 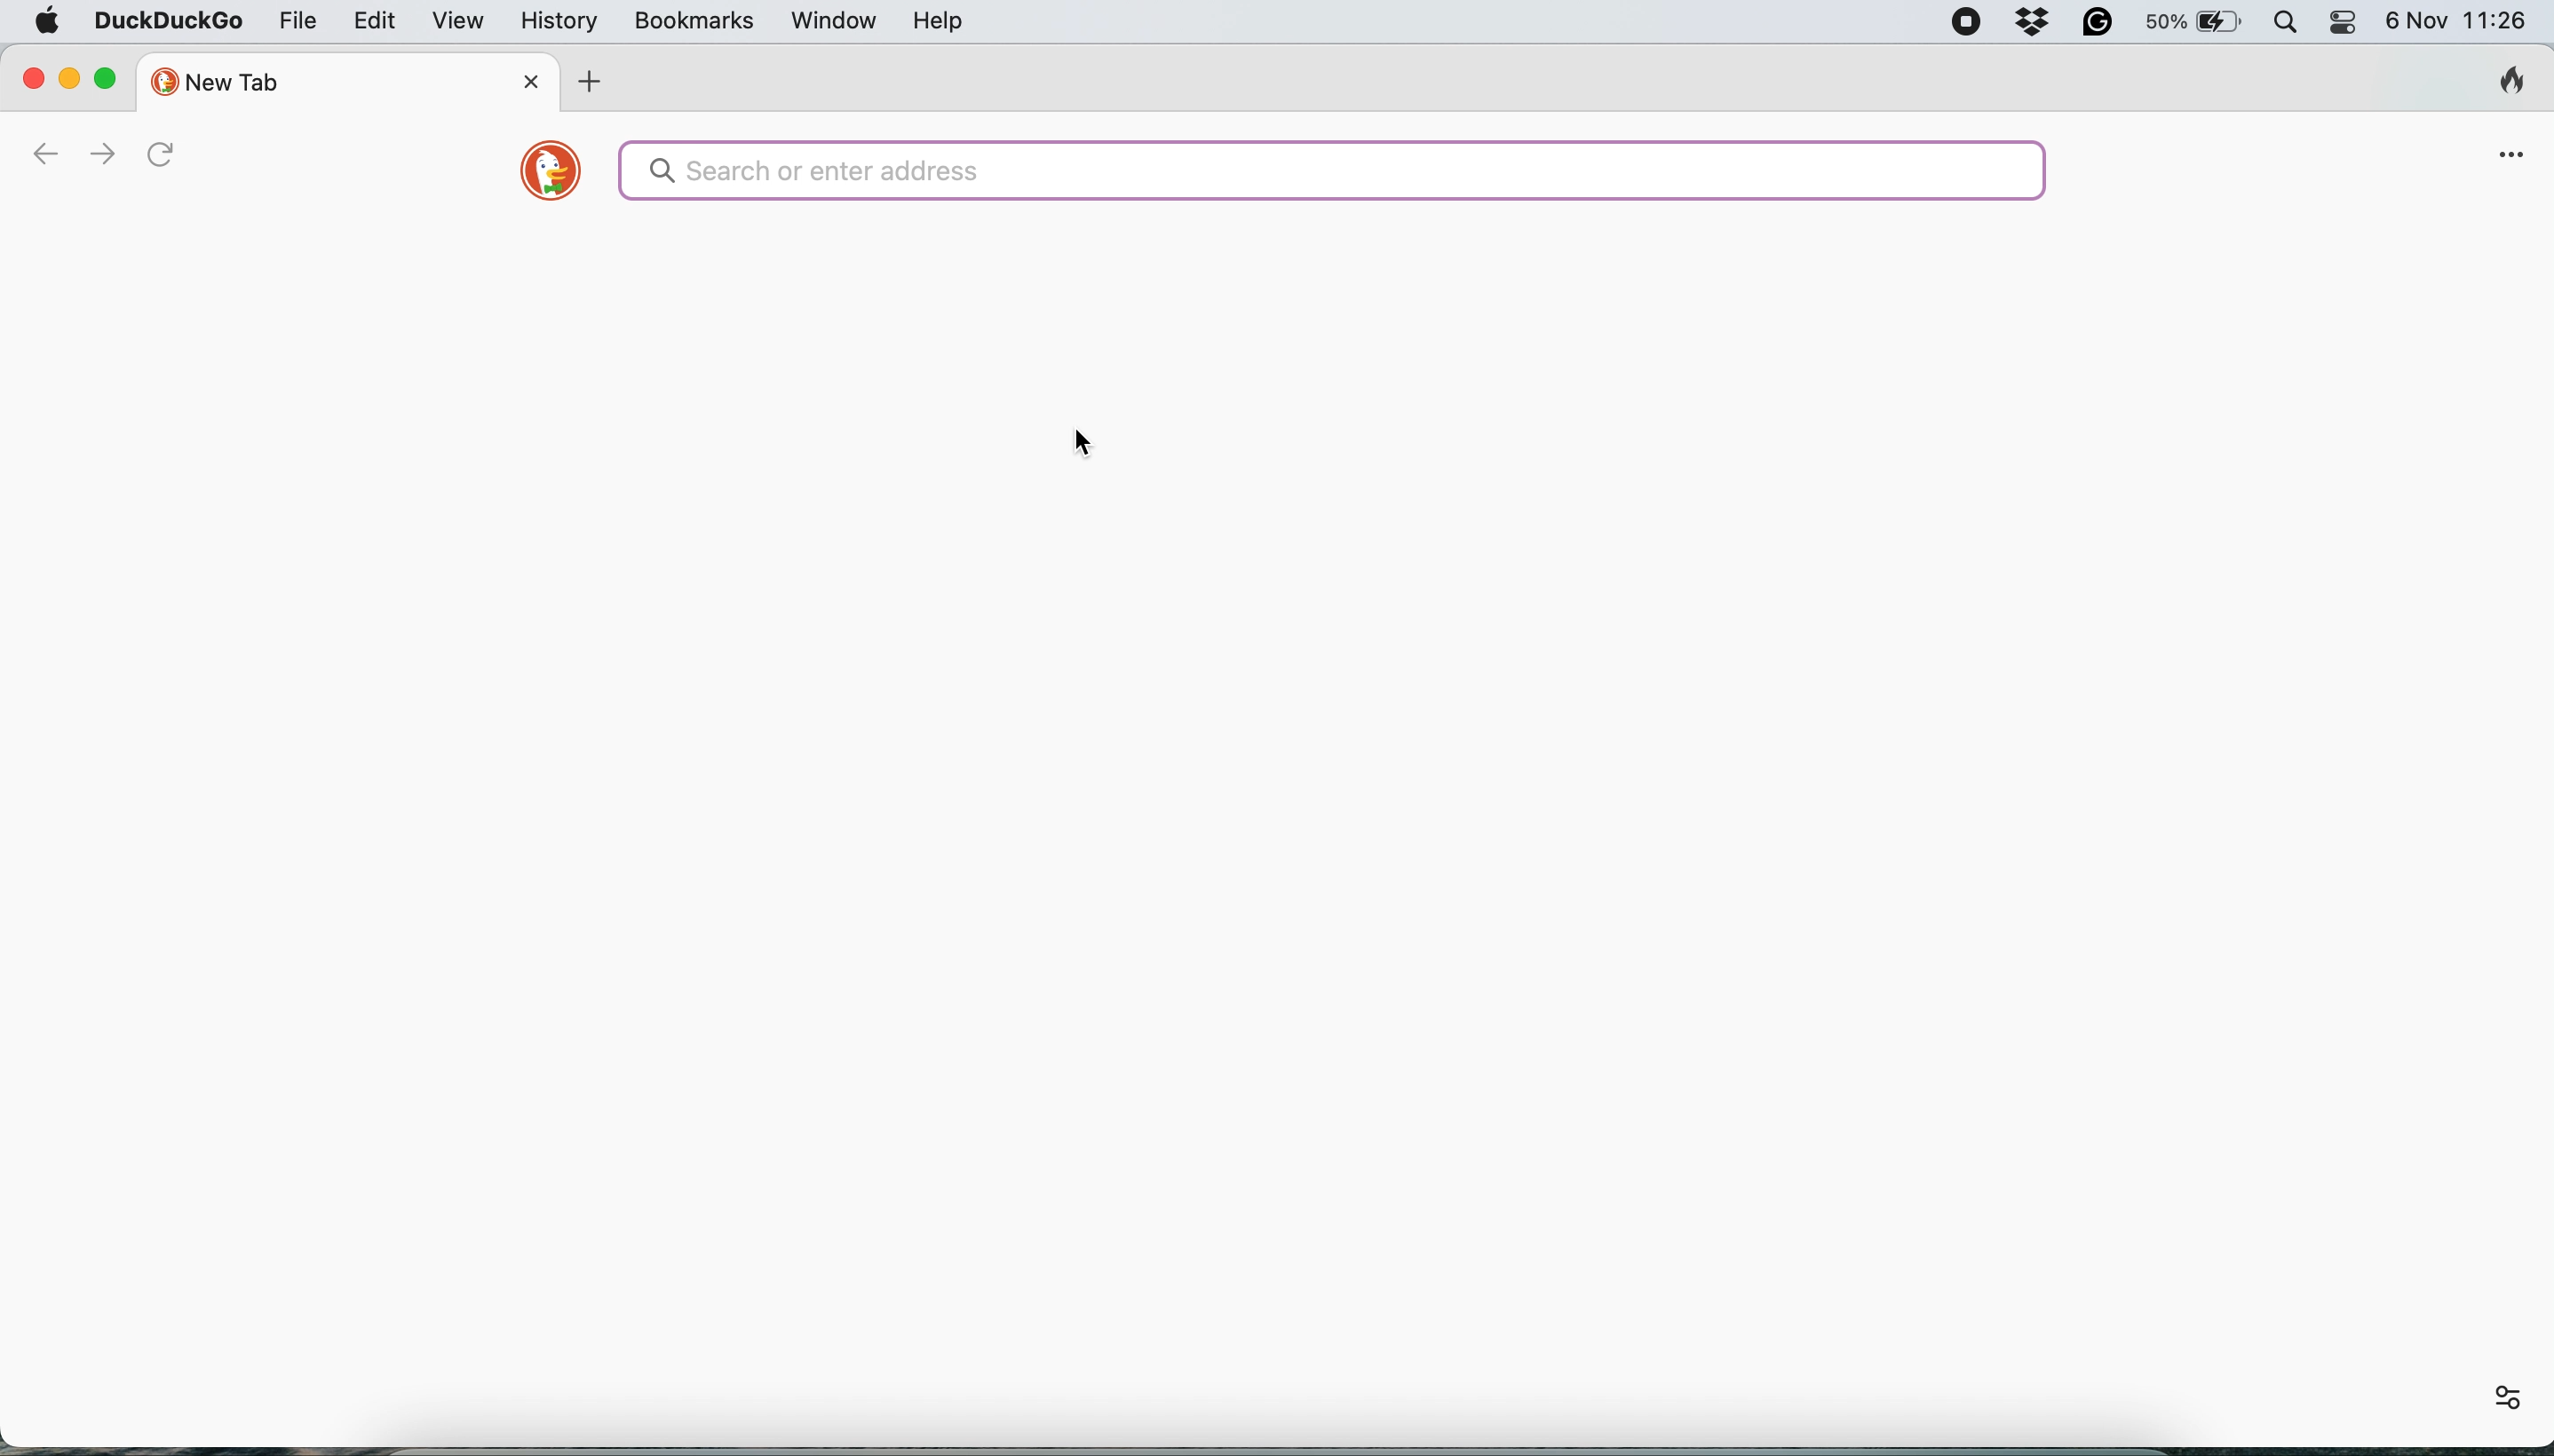 What do you see at coordinates (938, 21) in the screenshot?
I see `help` at bounding box center [938, 21].